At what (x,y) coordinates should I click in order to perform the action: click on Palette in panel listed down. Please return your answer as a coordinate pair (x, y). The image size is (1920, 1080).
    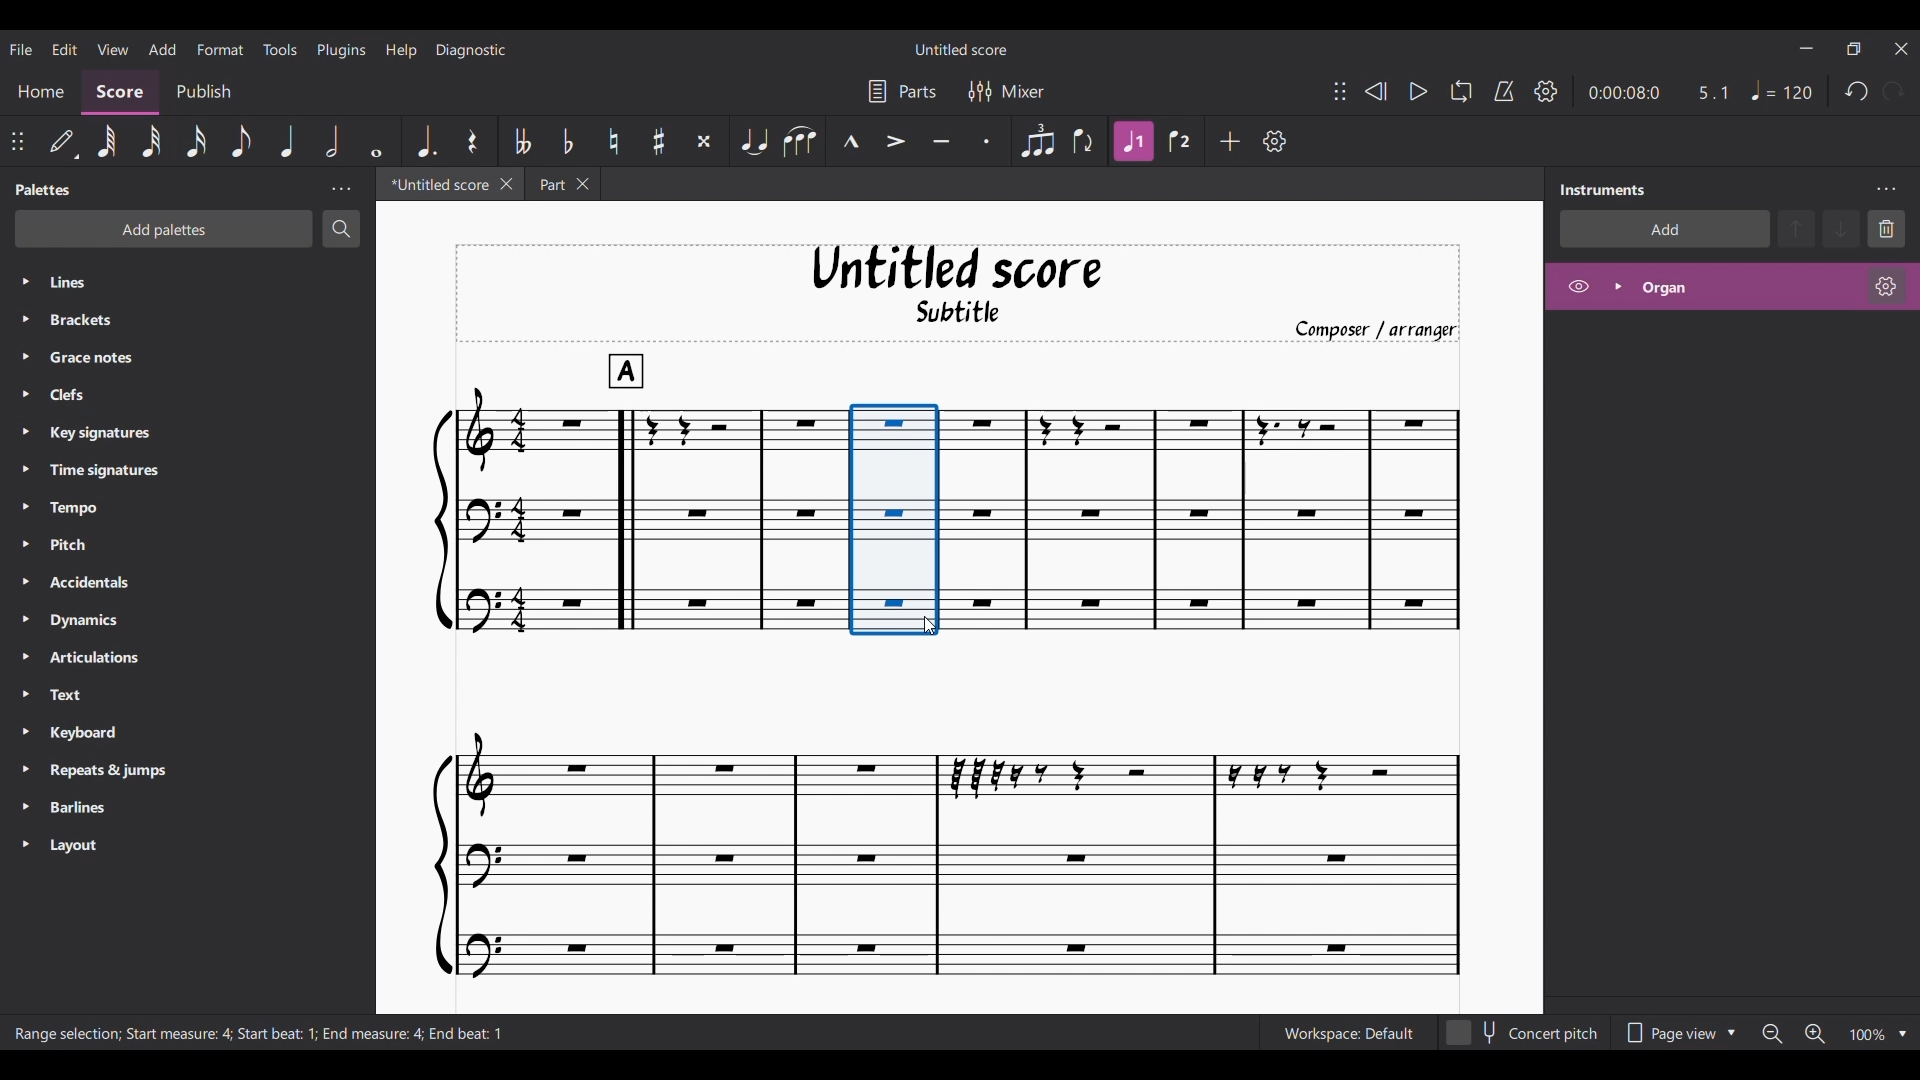
    Looking at the image, I should click on (207, 566).